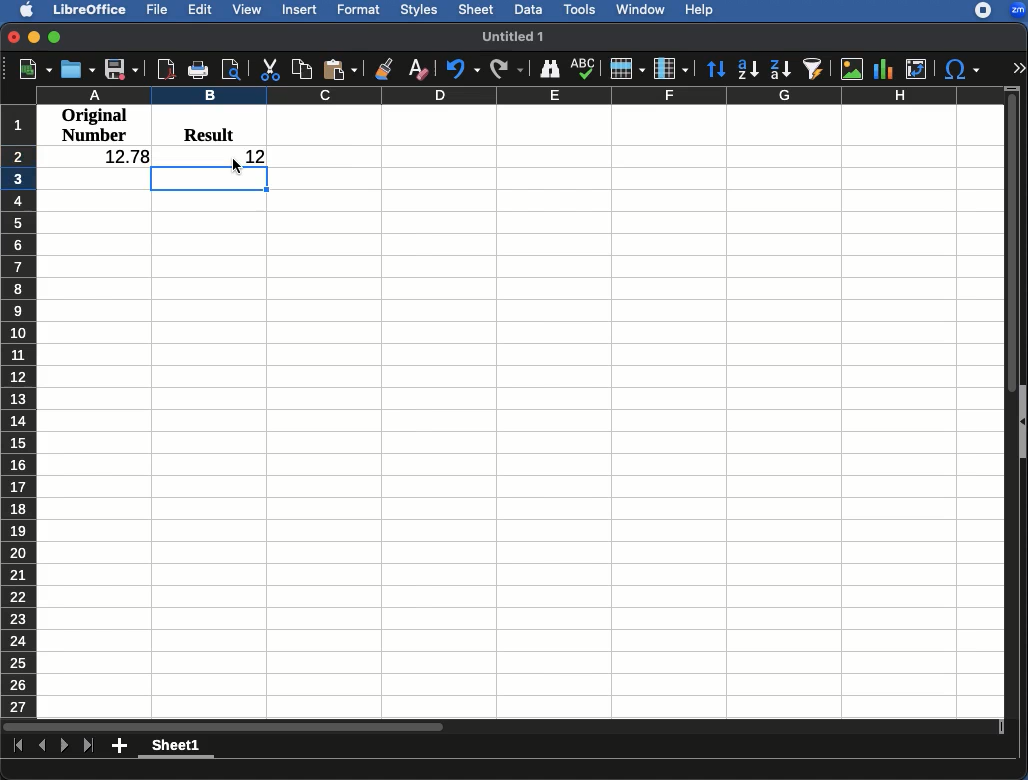 Image resolution: width=1028 pixels, height=780 pixels. What do you see at coordinates (964, 69) in the screenshot?
I see `Special characters` at bounding box center [964, 69].